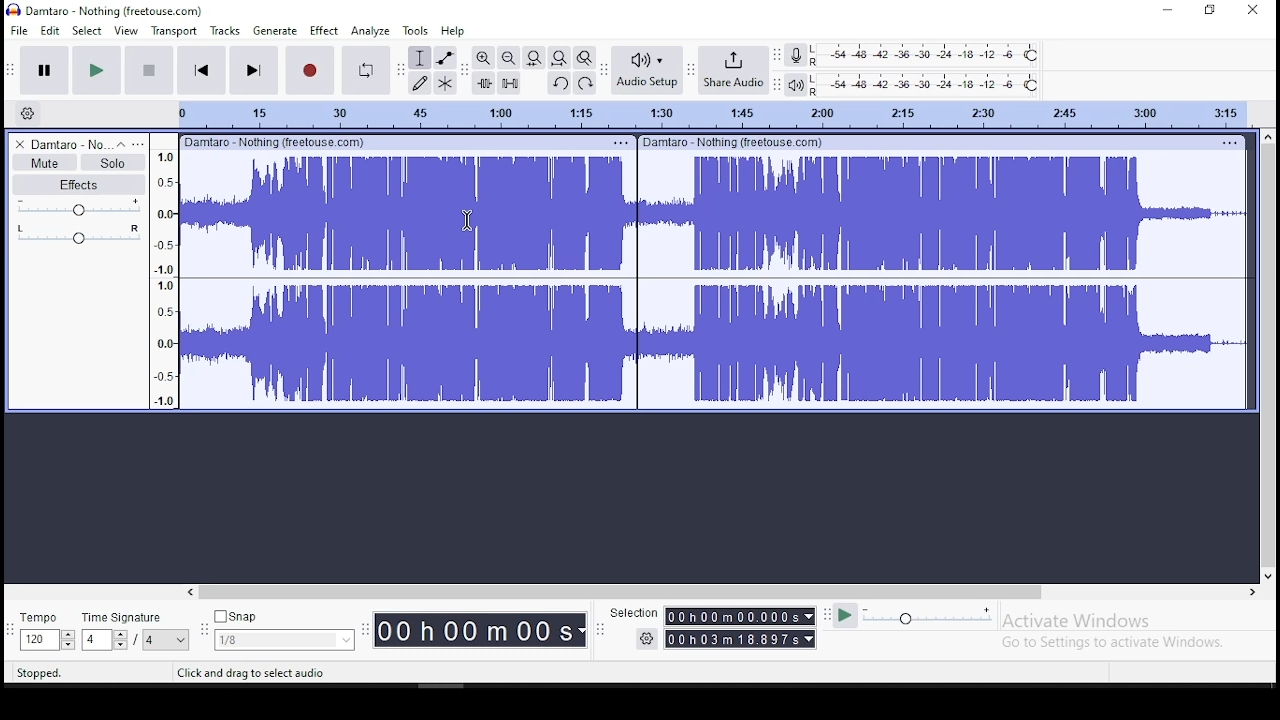  What do you see at coordinates (163, 277) in the screenshot?
I see `meter` at bounding box center [163, 277].